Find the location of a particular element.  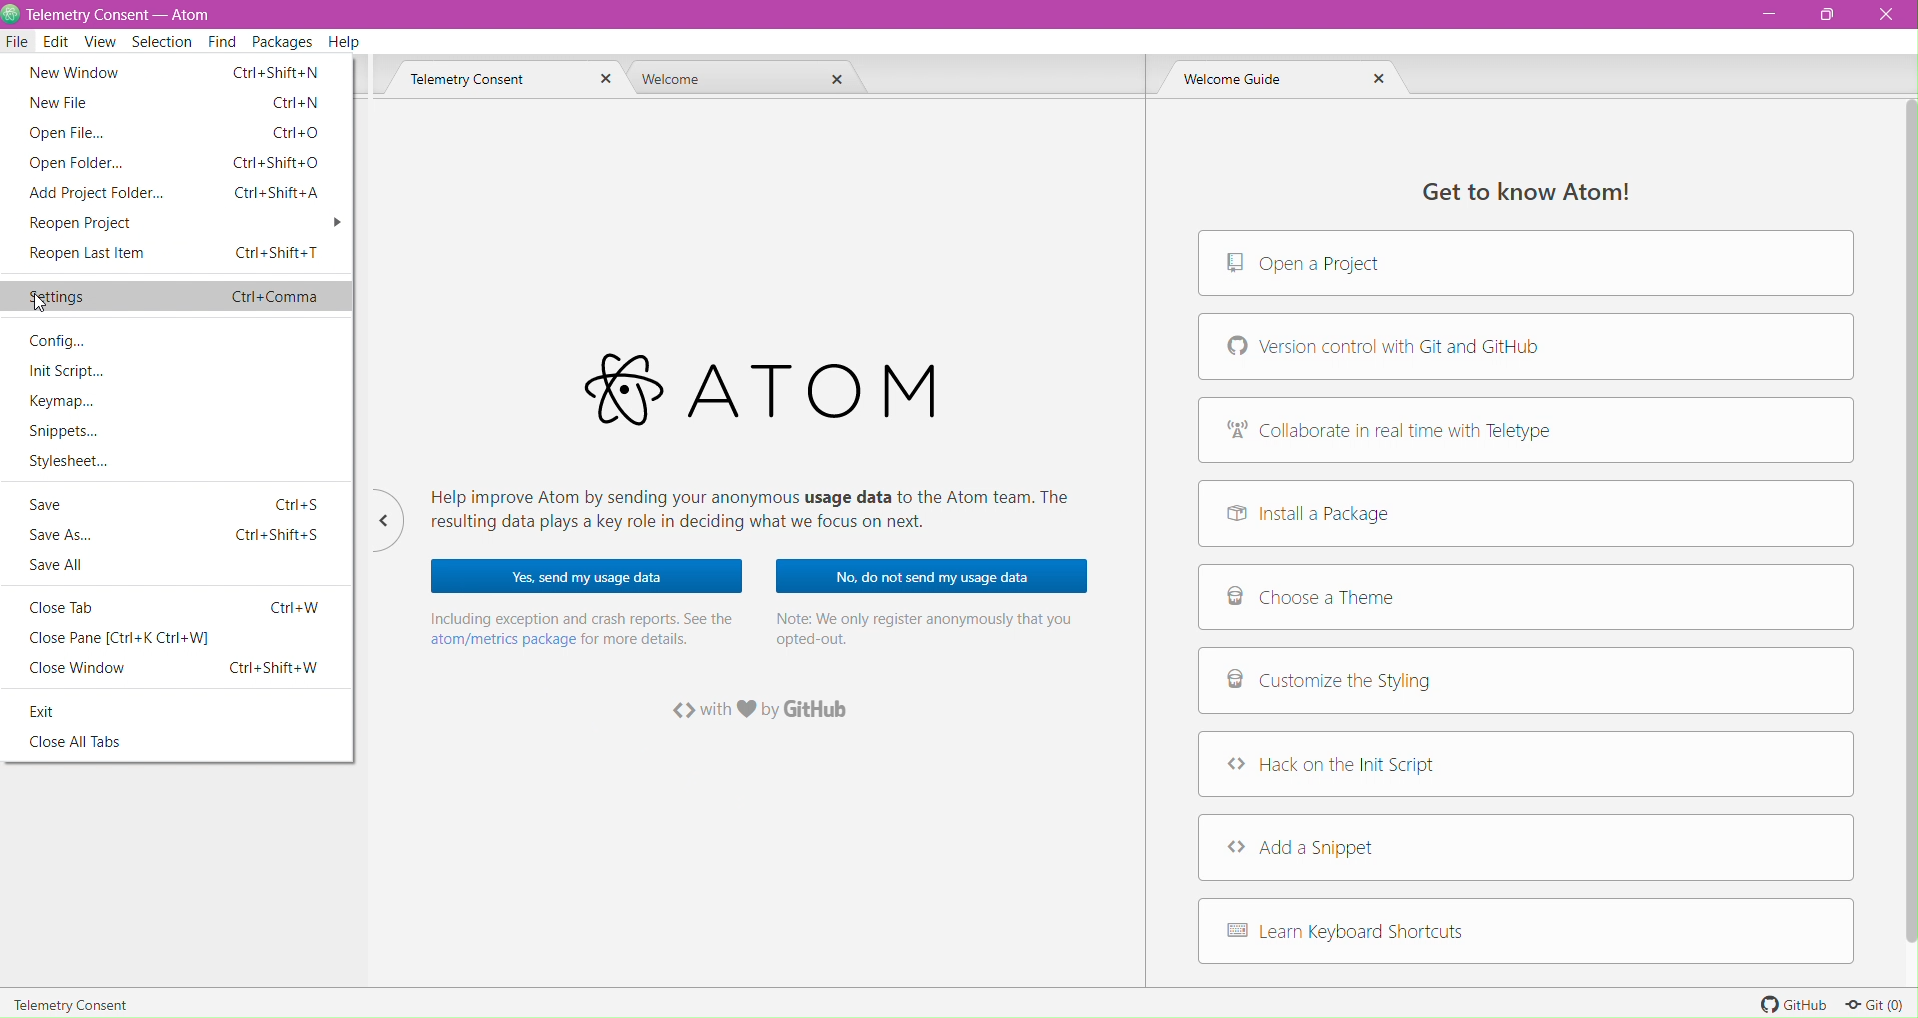

Including exception and crash reports. See the atom/metrics package for more details. is located at coordinates (581, 628).